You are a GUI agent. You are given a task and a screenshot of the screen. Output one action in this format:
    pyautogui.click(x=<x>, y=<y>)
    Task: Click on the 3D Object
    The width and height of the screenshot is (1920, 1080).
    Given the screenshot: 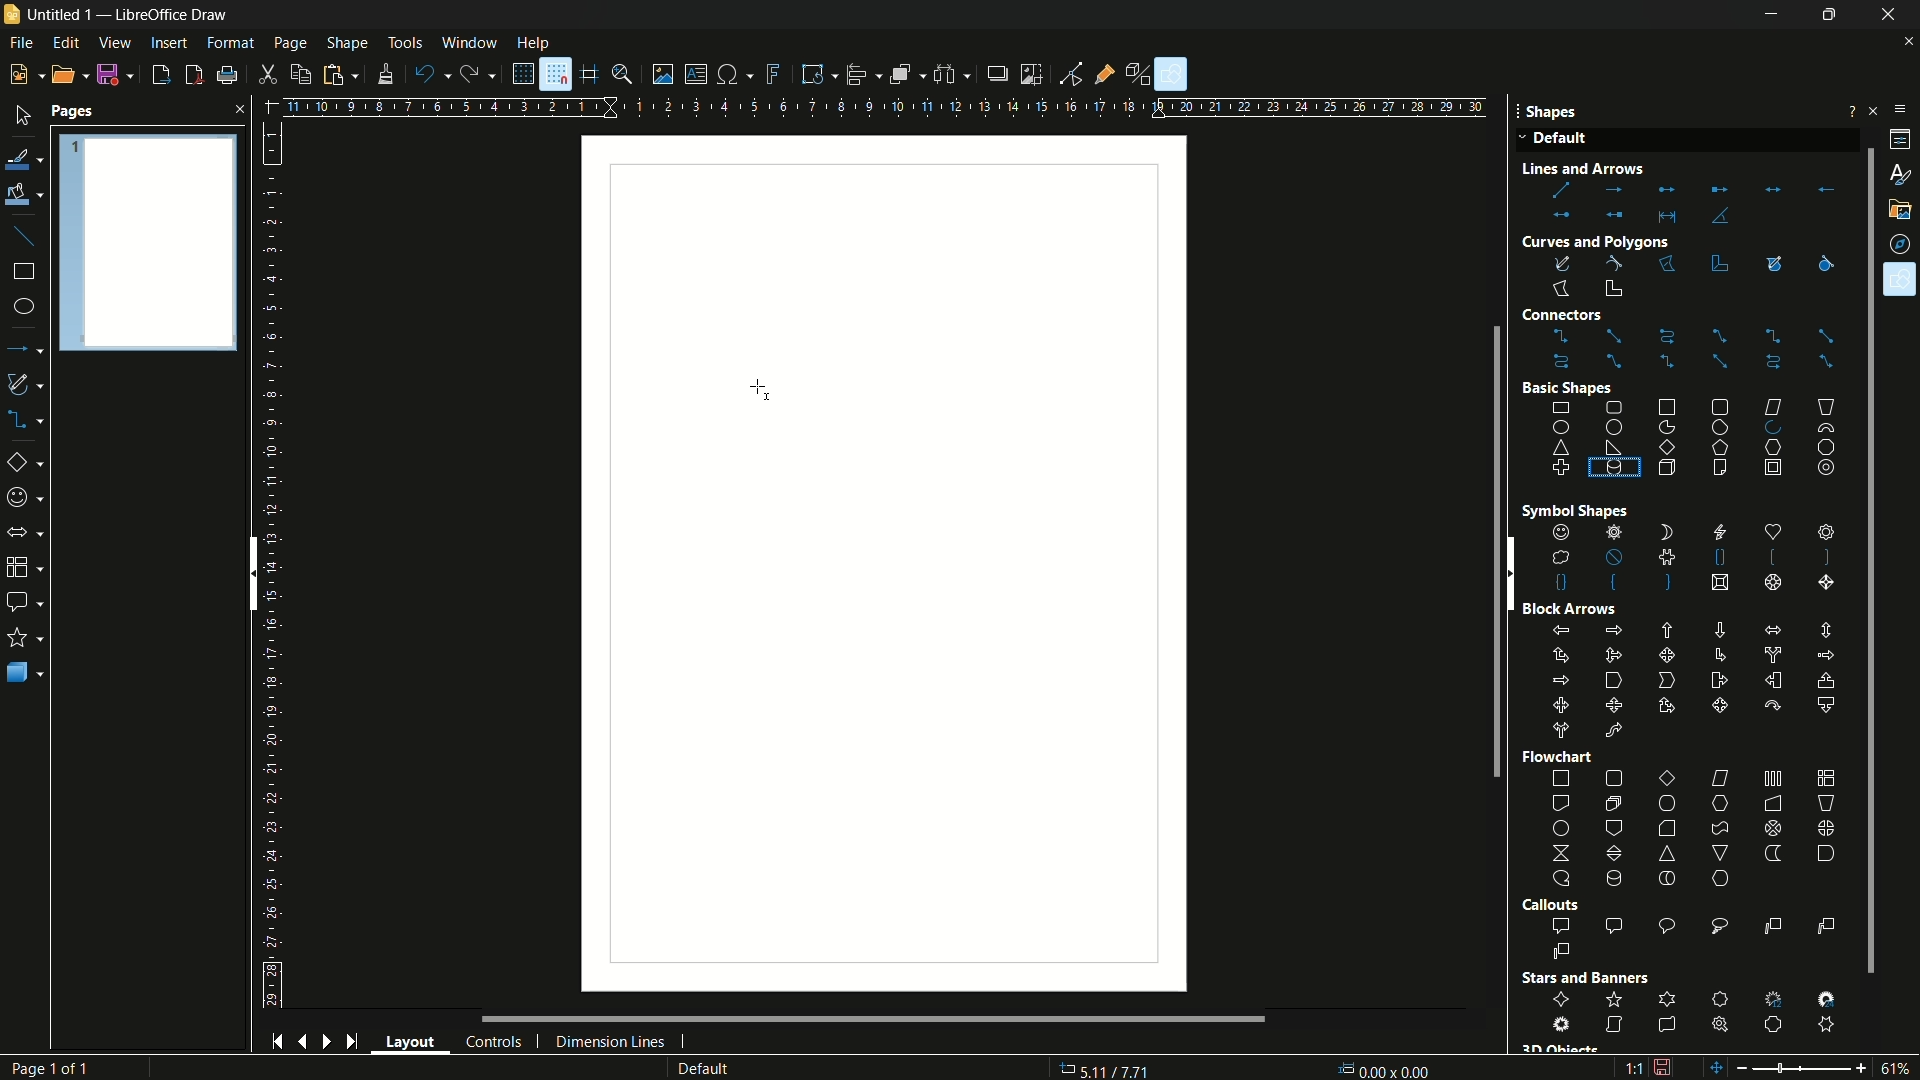 What is the action you would take?
    pyautogui.click(x=1559, y=1048)
    